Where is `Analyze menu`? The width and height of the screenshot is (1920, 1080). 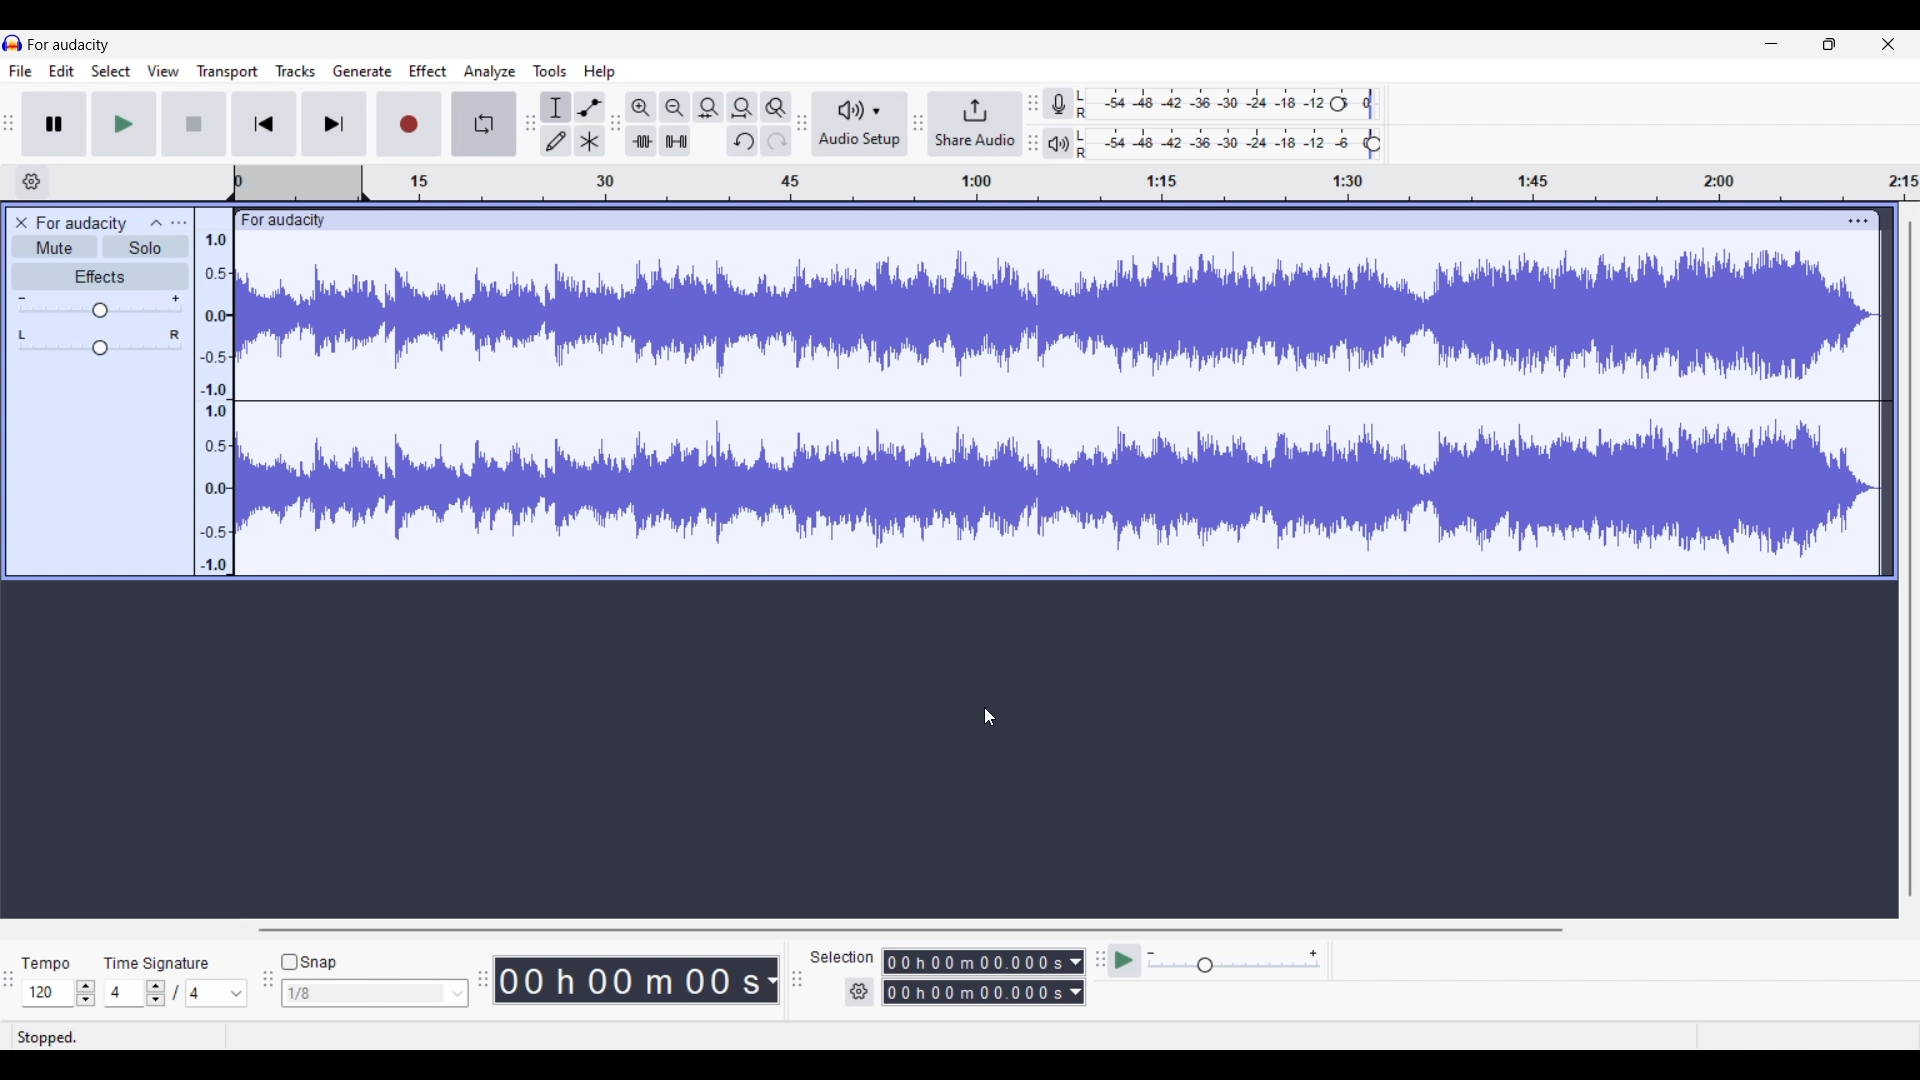 Analyze menu is located at coordinates (489, 72).